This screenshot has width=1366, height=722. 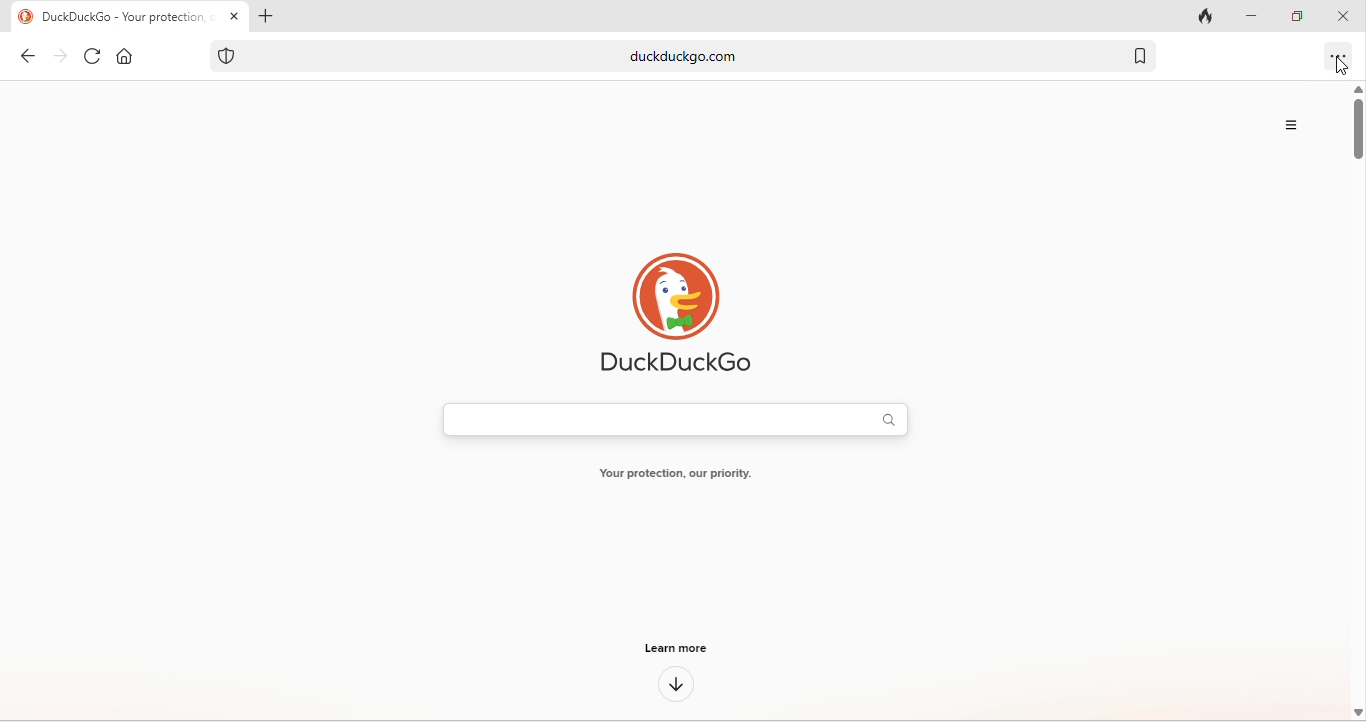 What do you see at coordinates (682, 297) in the screenshot?
I see `duck duck go logo` at bounding box center [682, 297].